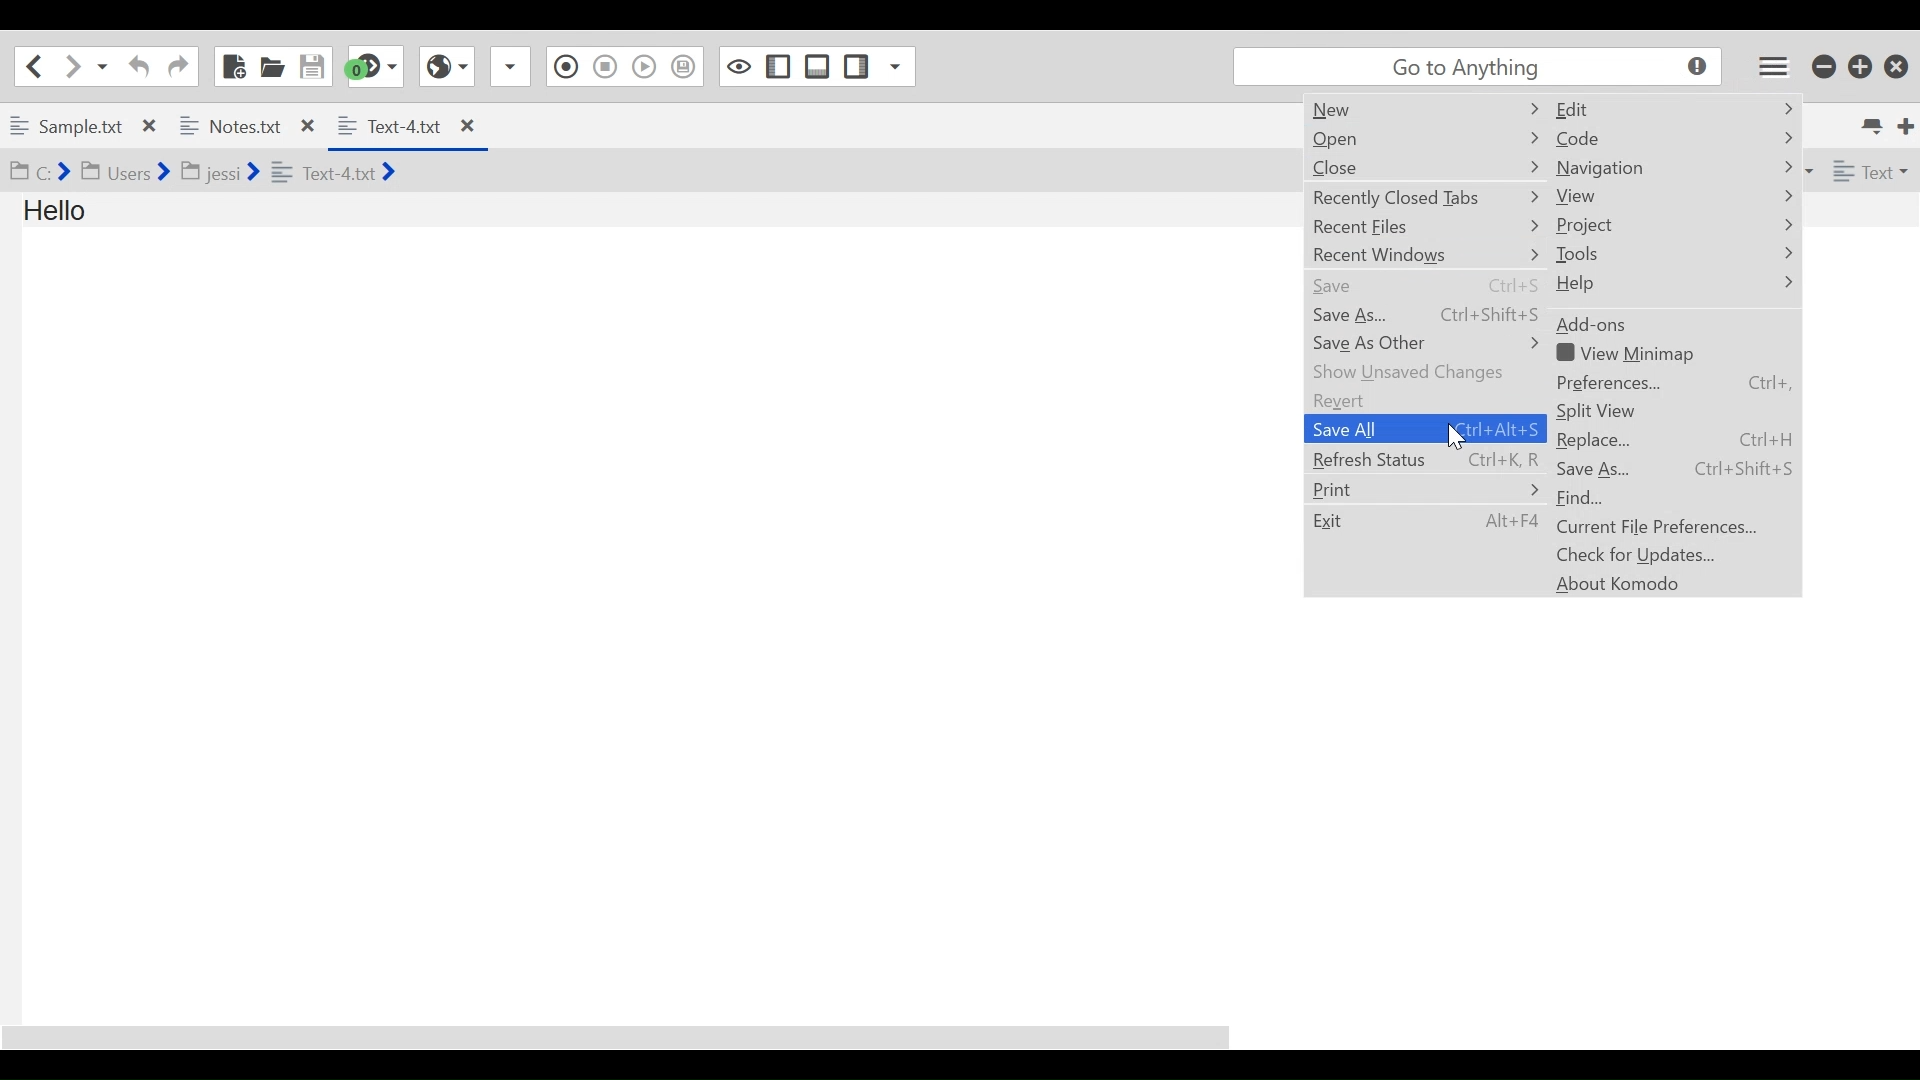  I want to click on Hello, so click(53, 211).